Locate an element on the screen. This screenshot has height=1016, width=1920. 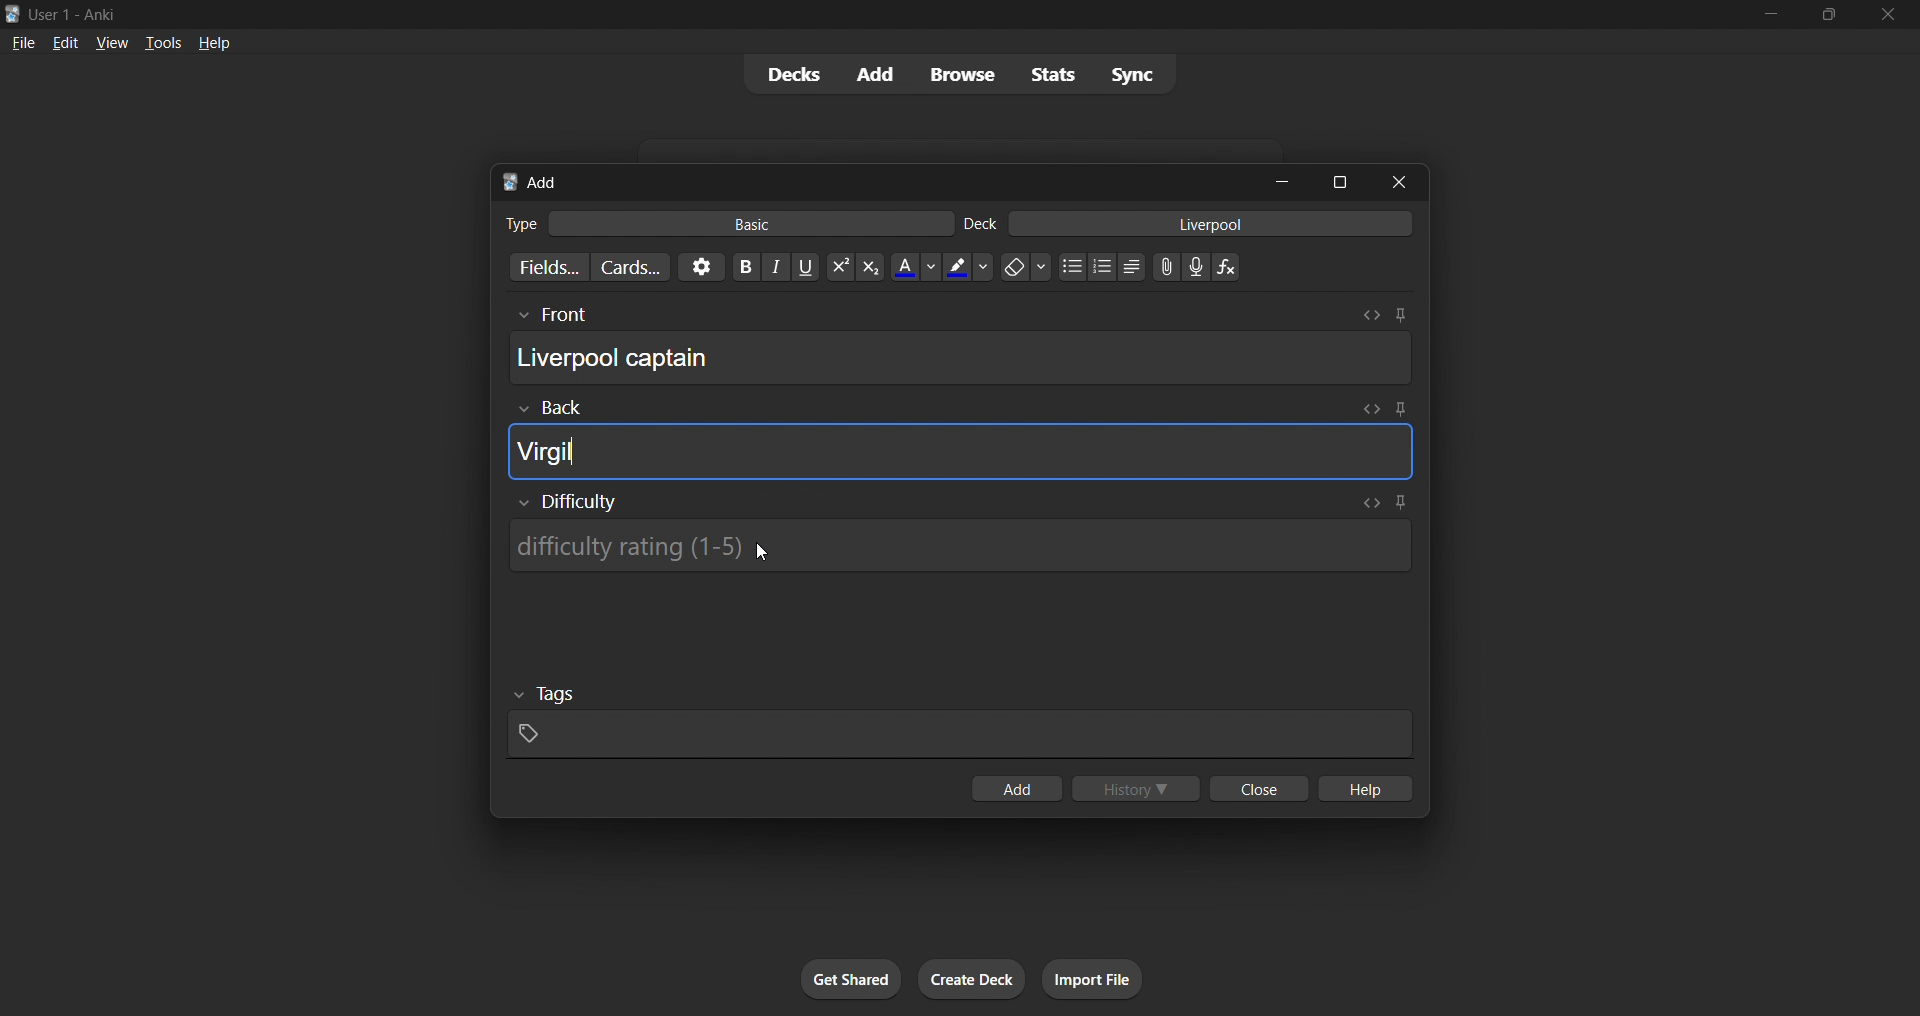
Toggle HTML editor is located at coordinates (1369, 409).